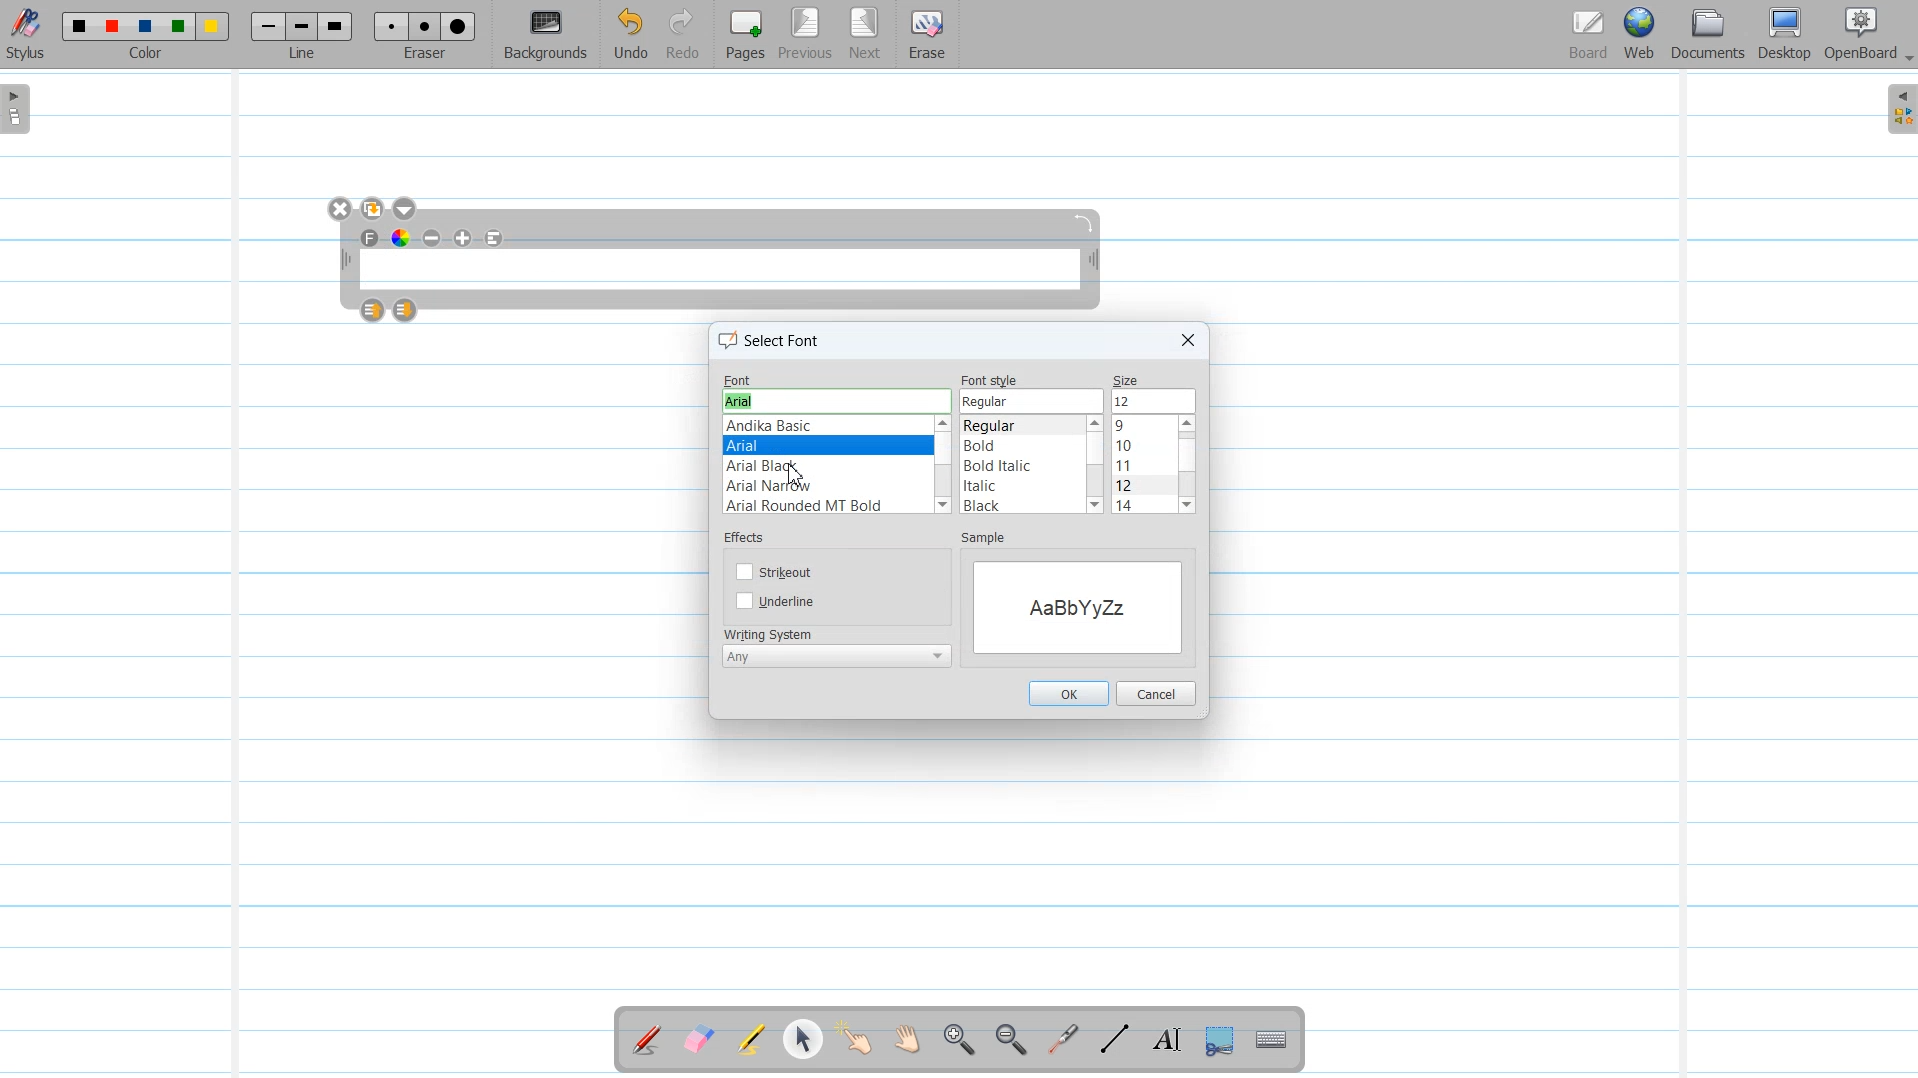 This screenshot has height=1078, width=1918. Describe the element at coordinates (374, 310) in the screenshot. I see `Layer up` at that location.